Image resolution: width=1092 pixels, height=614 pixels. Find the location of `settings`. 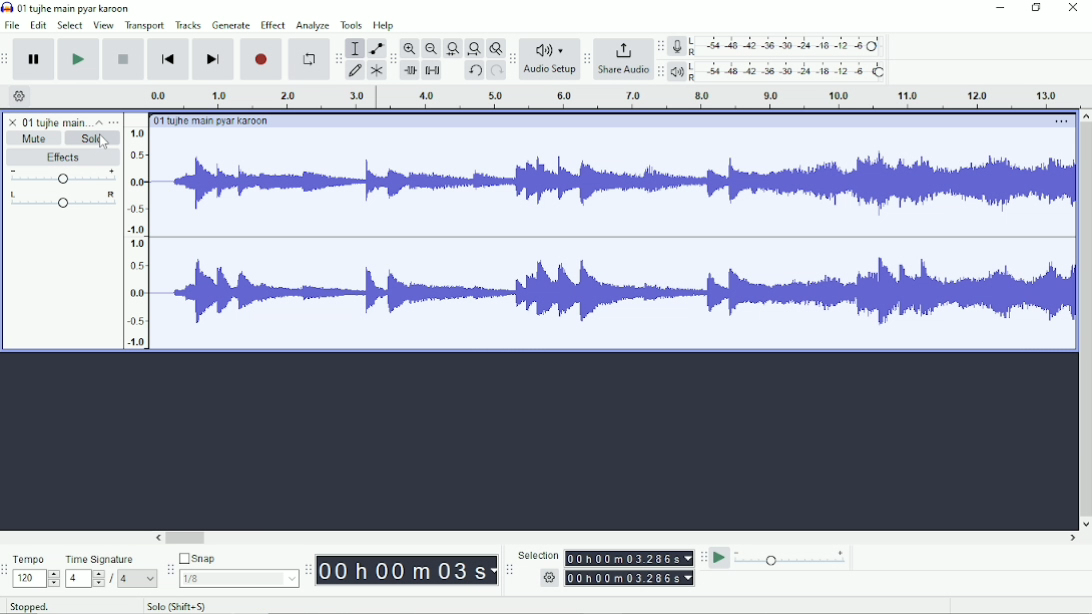

settings is located at coordinates (630, 578).